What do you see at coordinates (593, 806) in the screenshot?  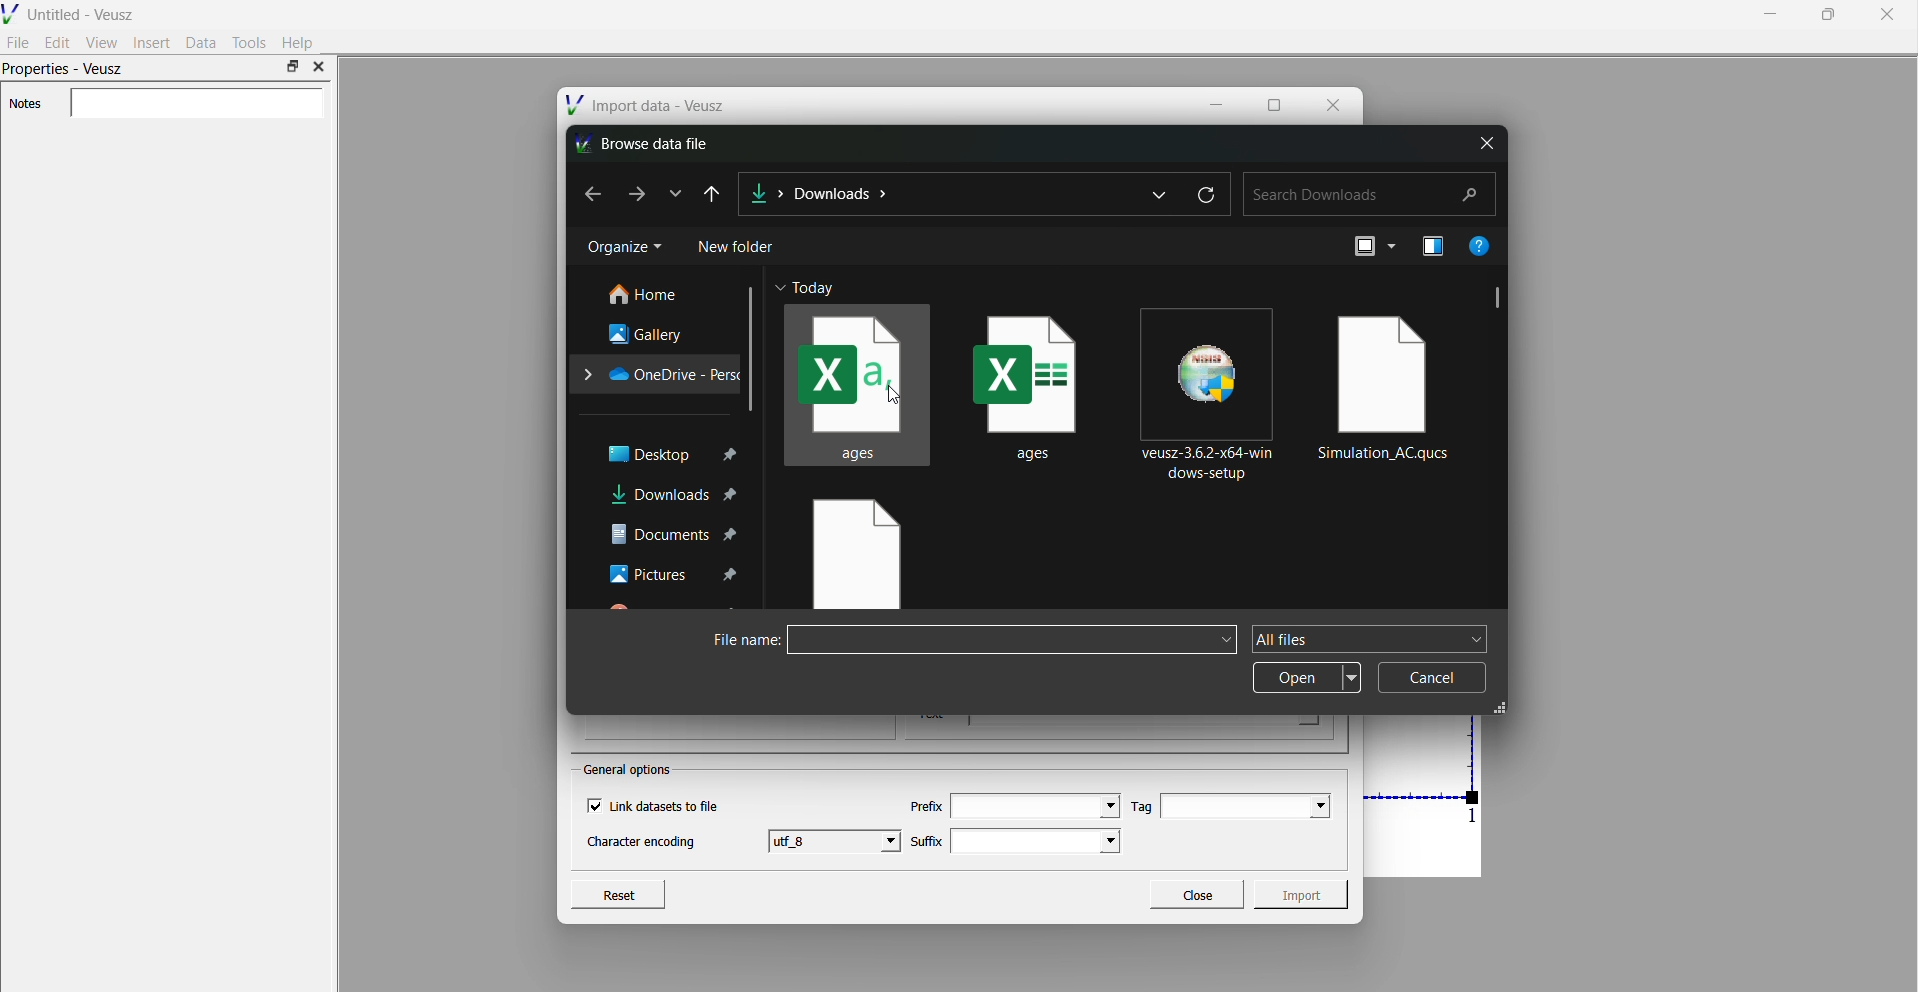 I see `checkbox` at bounding box center [593, 806].